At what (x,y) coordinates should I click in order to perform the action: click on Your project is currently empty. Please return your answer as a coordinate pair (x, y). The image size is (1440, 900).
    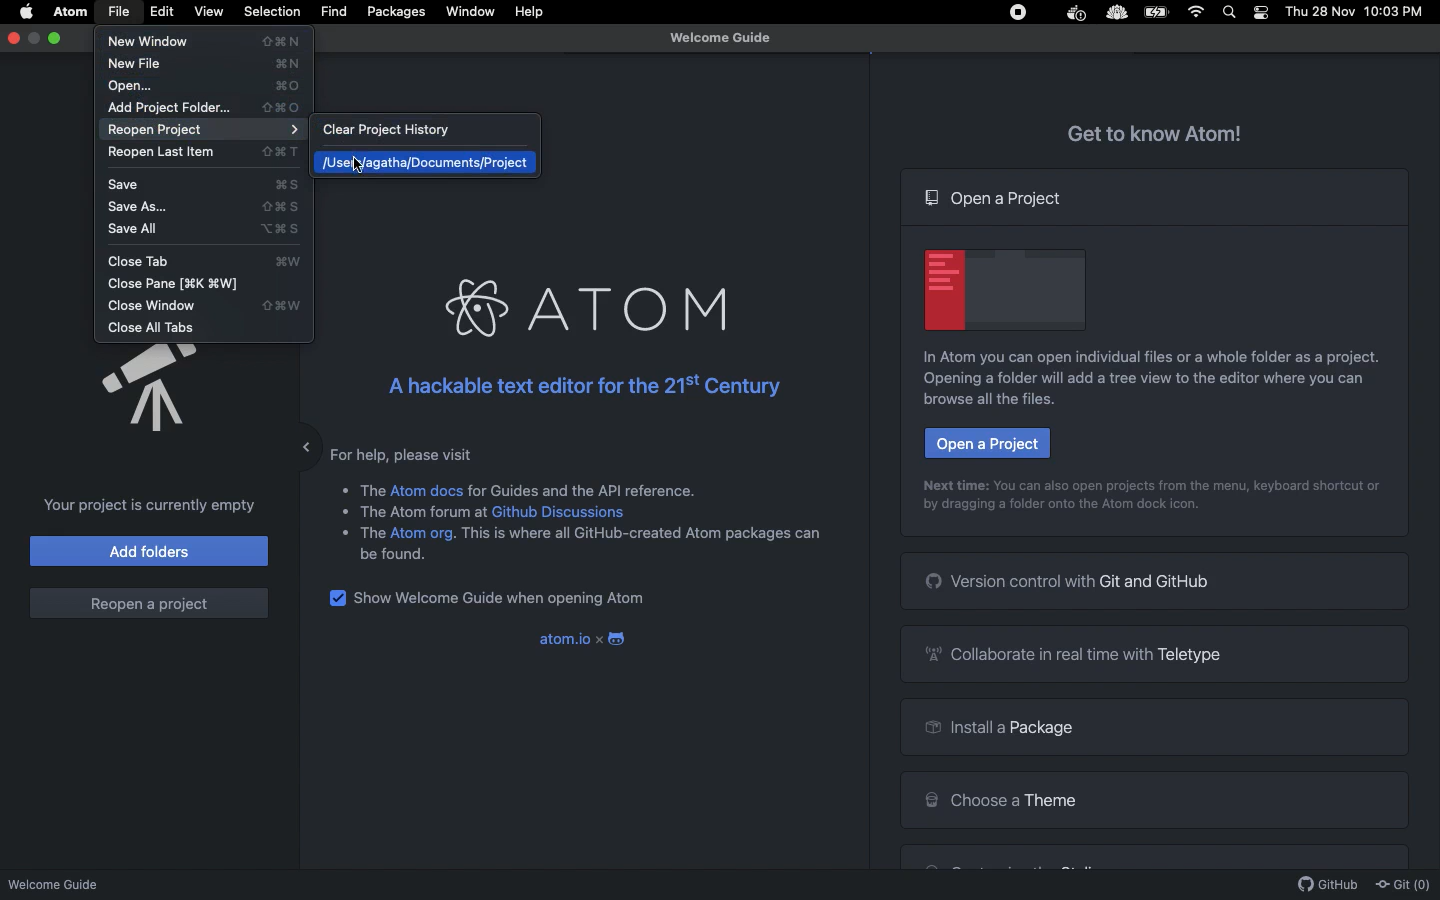
    Looking at the image, I should click on (144, 505).